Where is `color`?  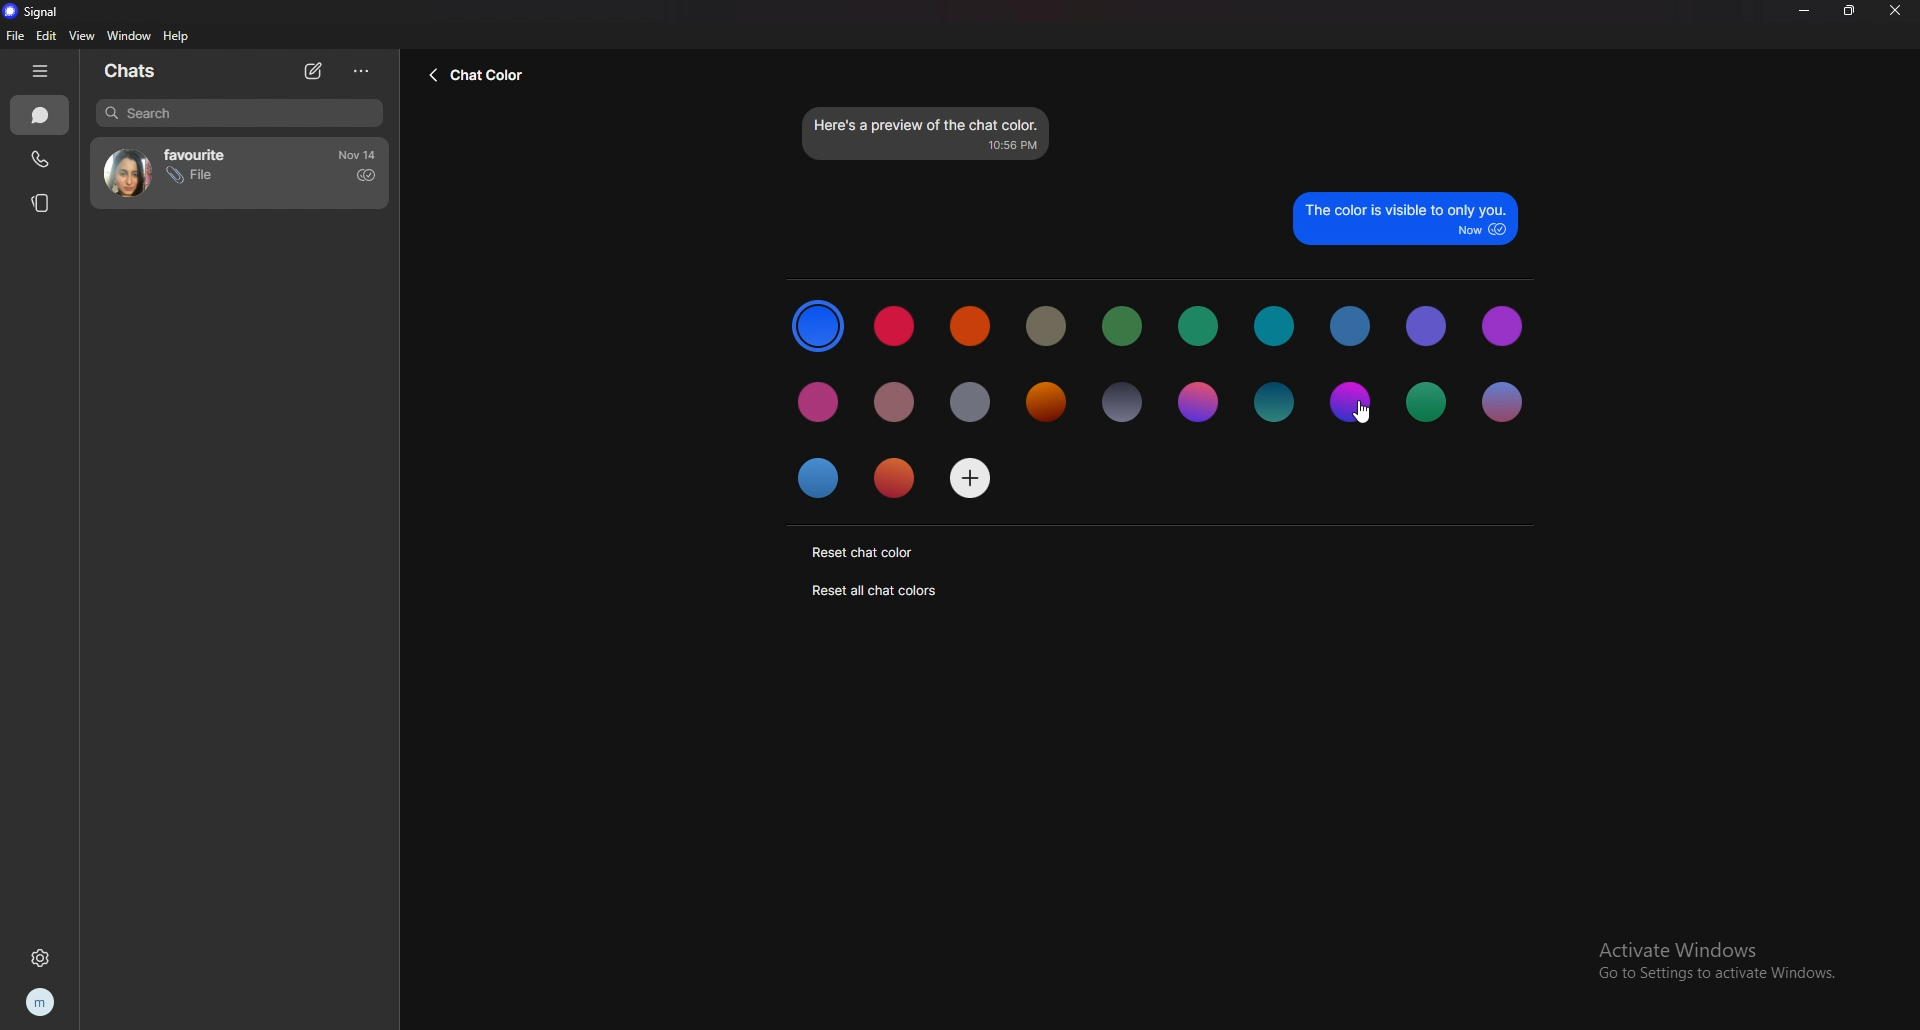 color is located at coordinates (1125, 326).